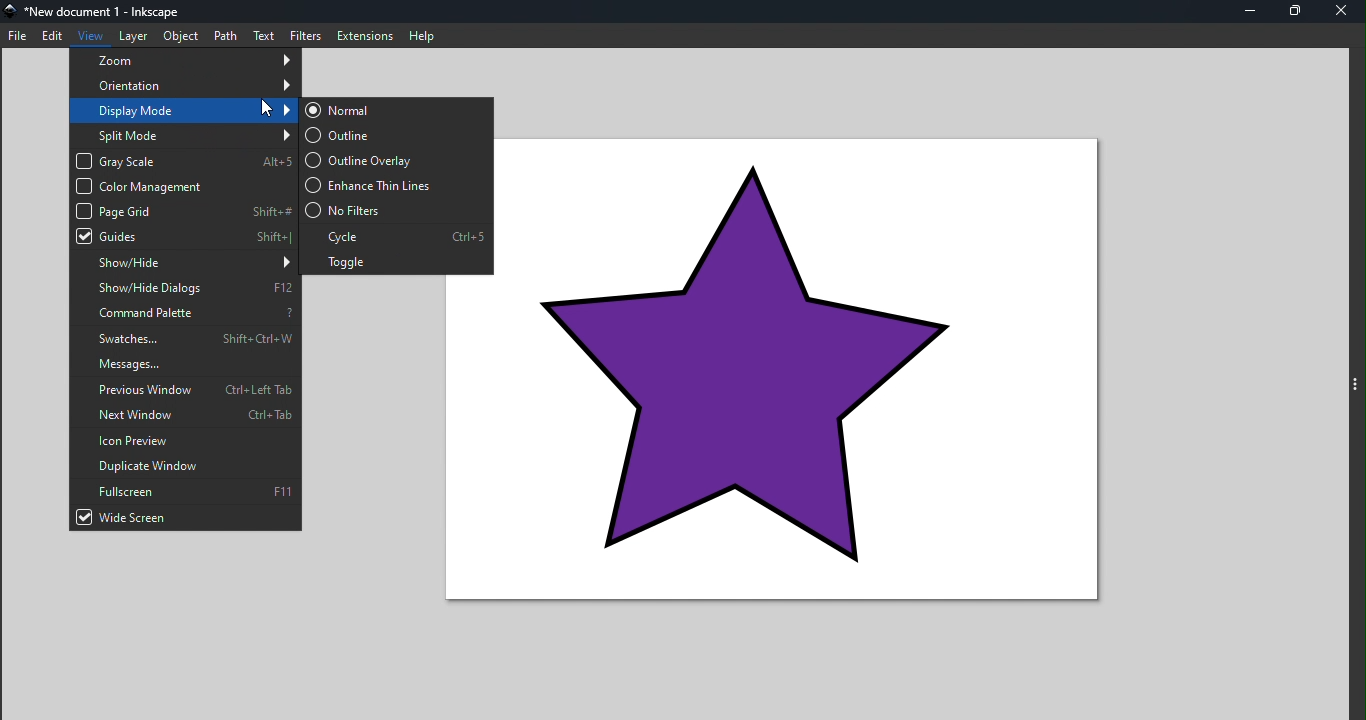  I want to click on Orientation, so click(184, 83).